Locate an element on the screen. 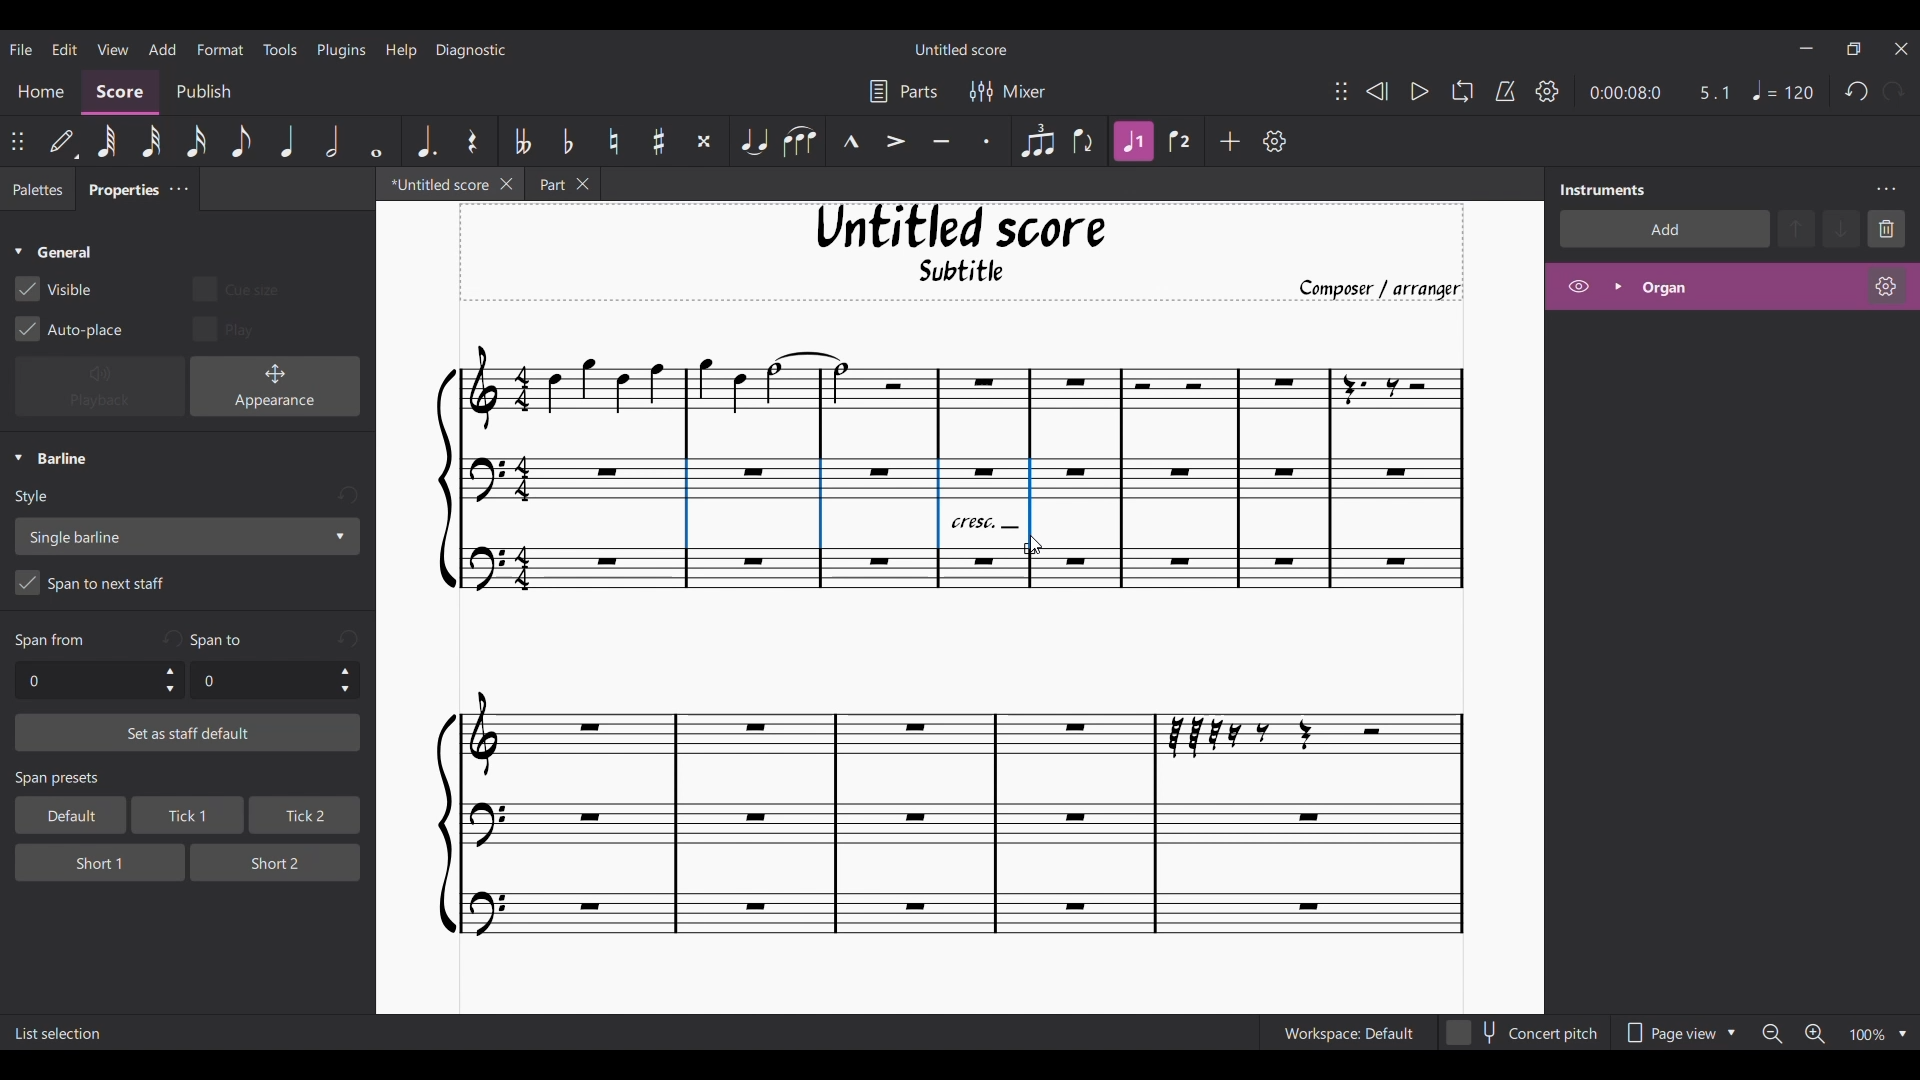 The image size is (1920, 1080). Marcato is located at coordinates (851, 142).